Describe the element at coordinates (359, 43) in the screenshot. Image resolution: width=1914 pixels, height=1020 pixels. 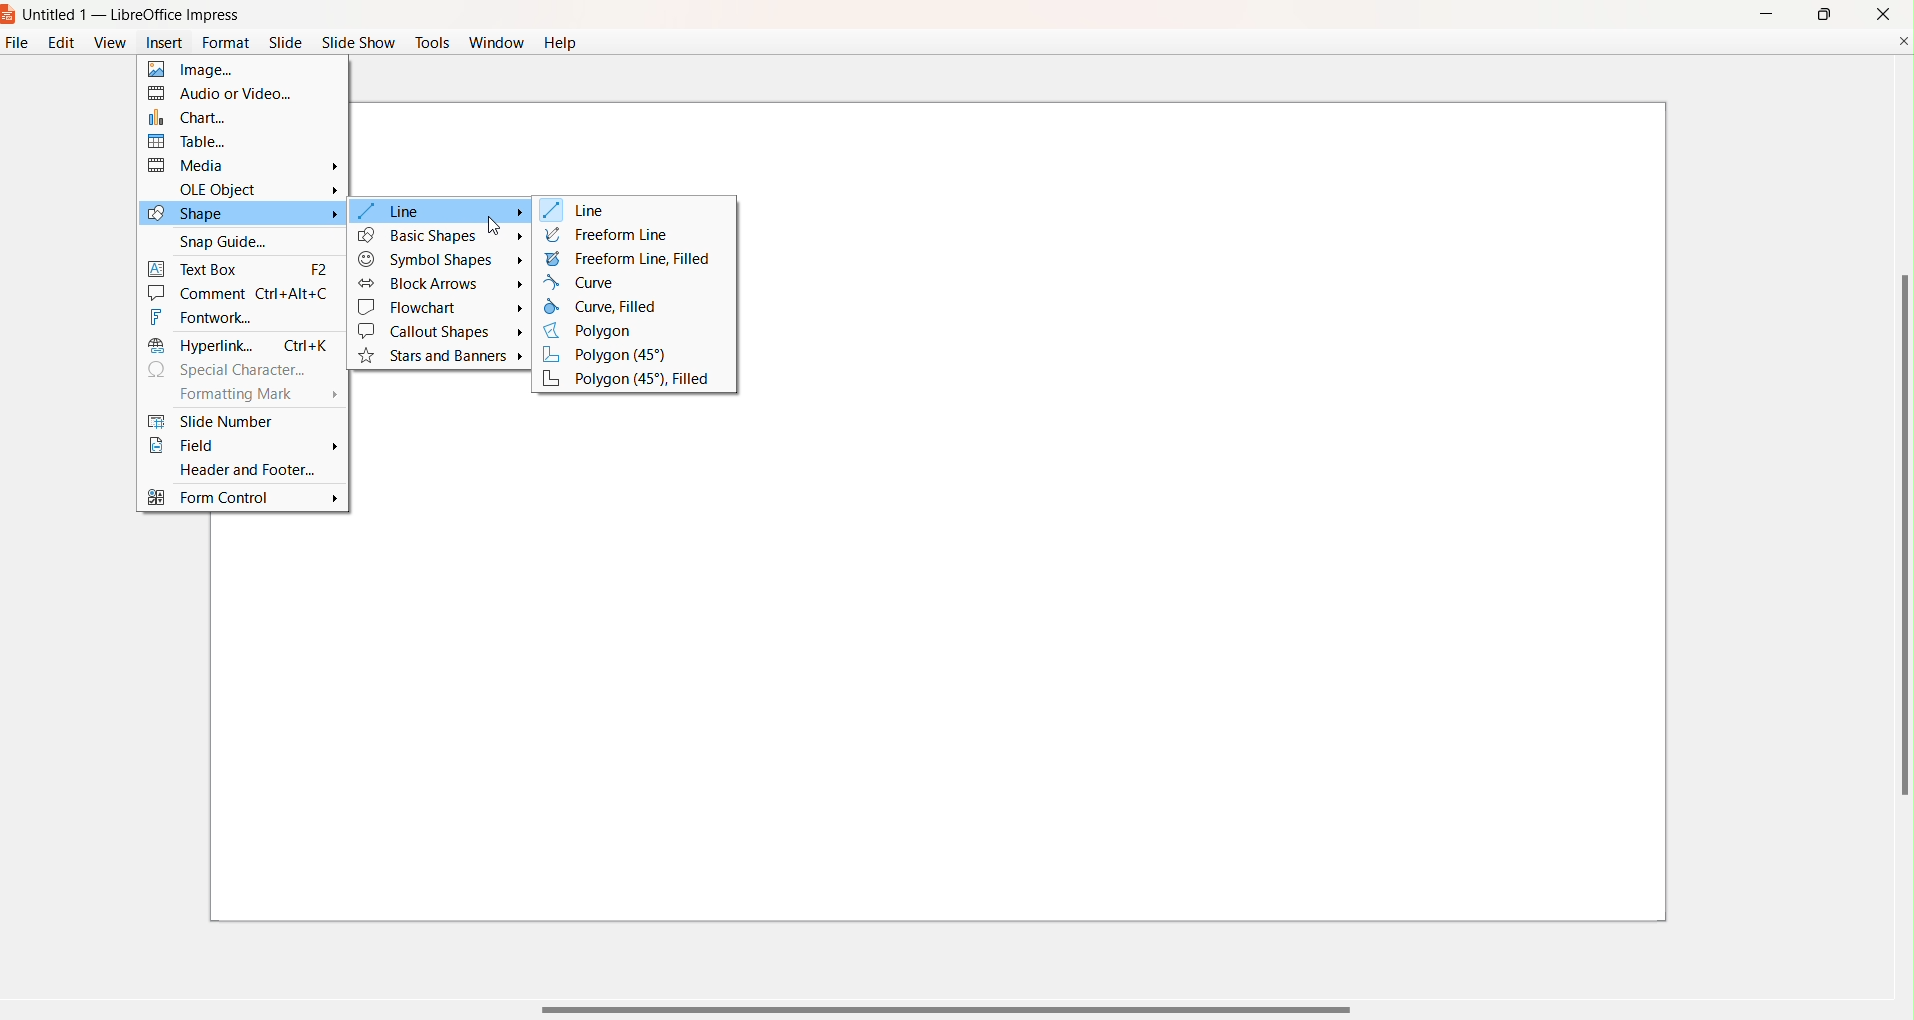
I see `Slide Show` at that location.